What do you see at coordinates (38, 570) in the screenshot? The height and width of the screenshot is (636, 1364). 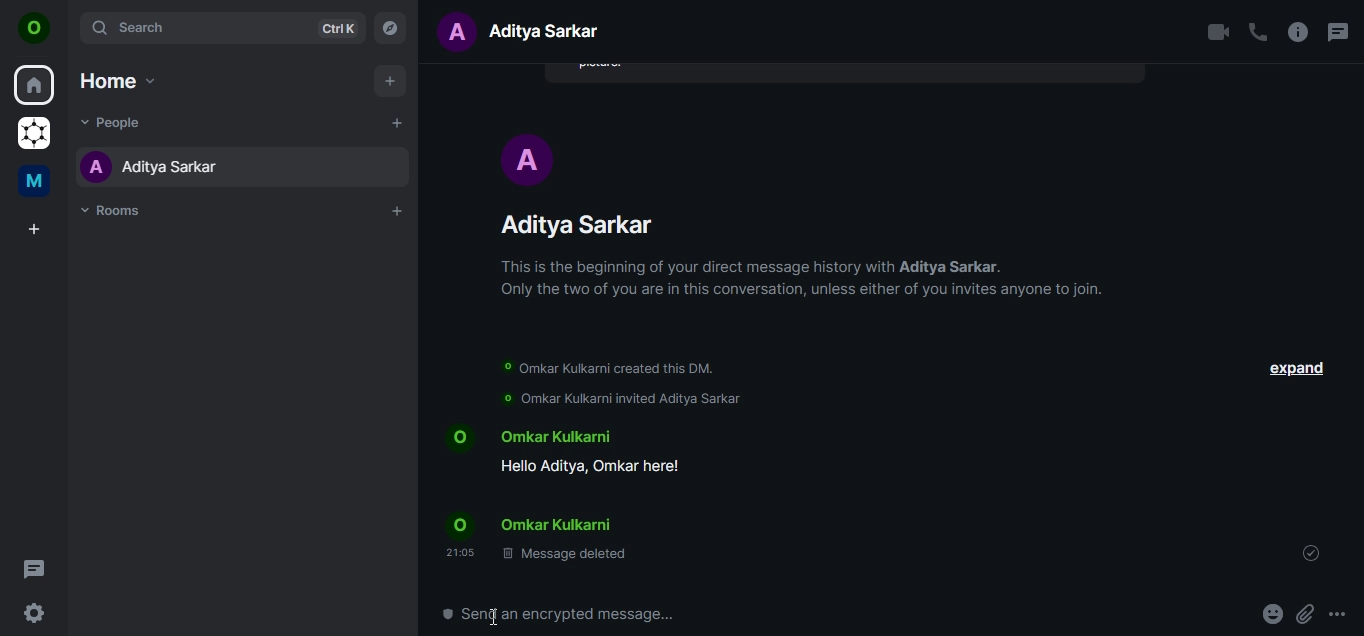 I see `threads` at bounding box center [38, 570].